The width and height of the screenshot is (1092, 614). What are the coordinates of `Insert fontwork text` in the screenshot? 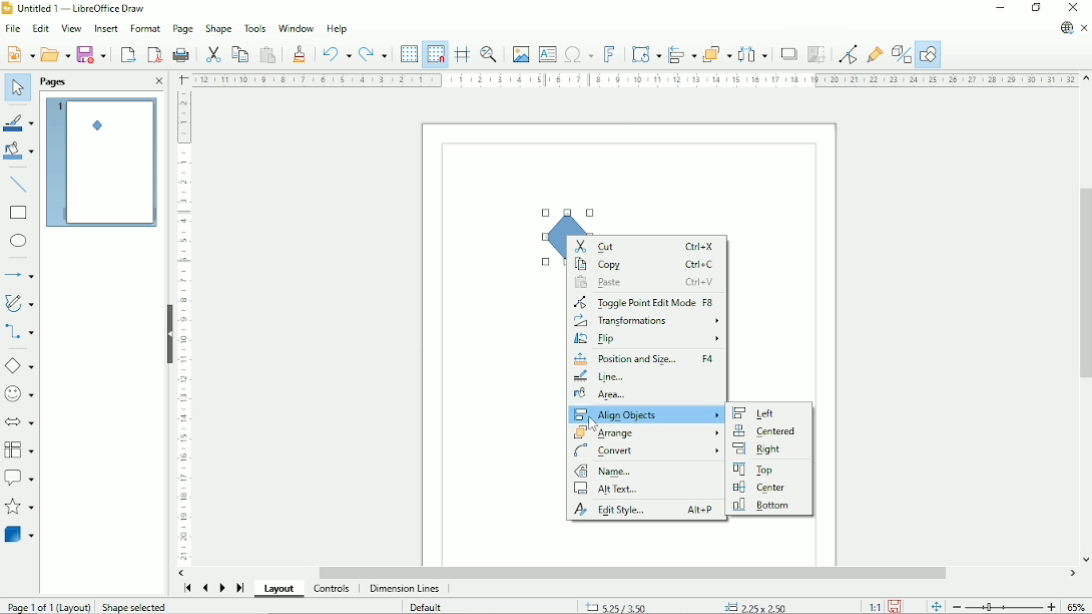 It's located at (612, 54).